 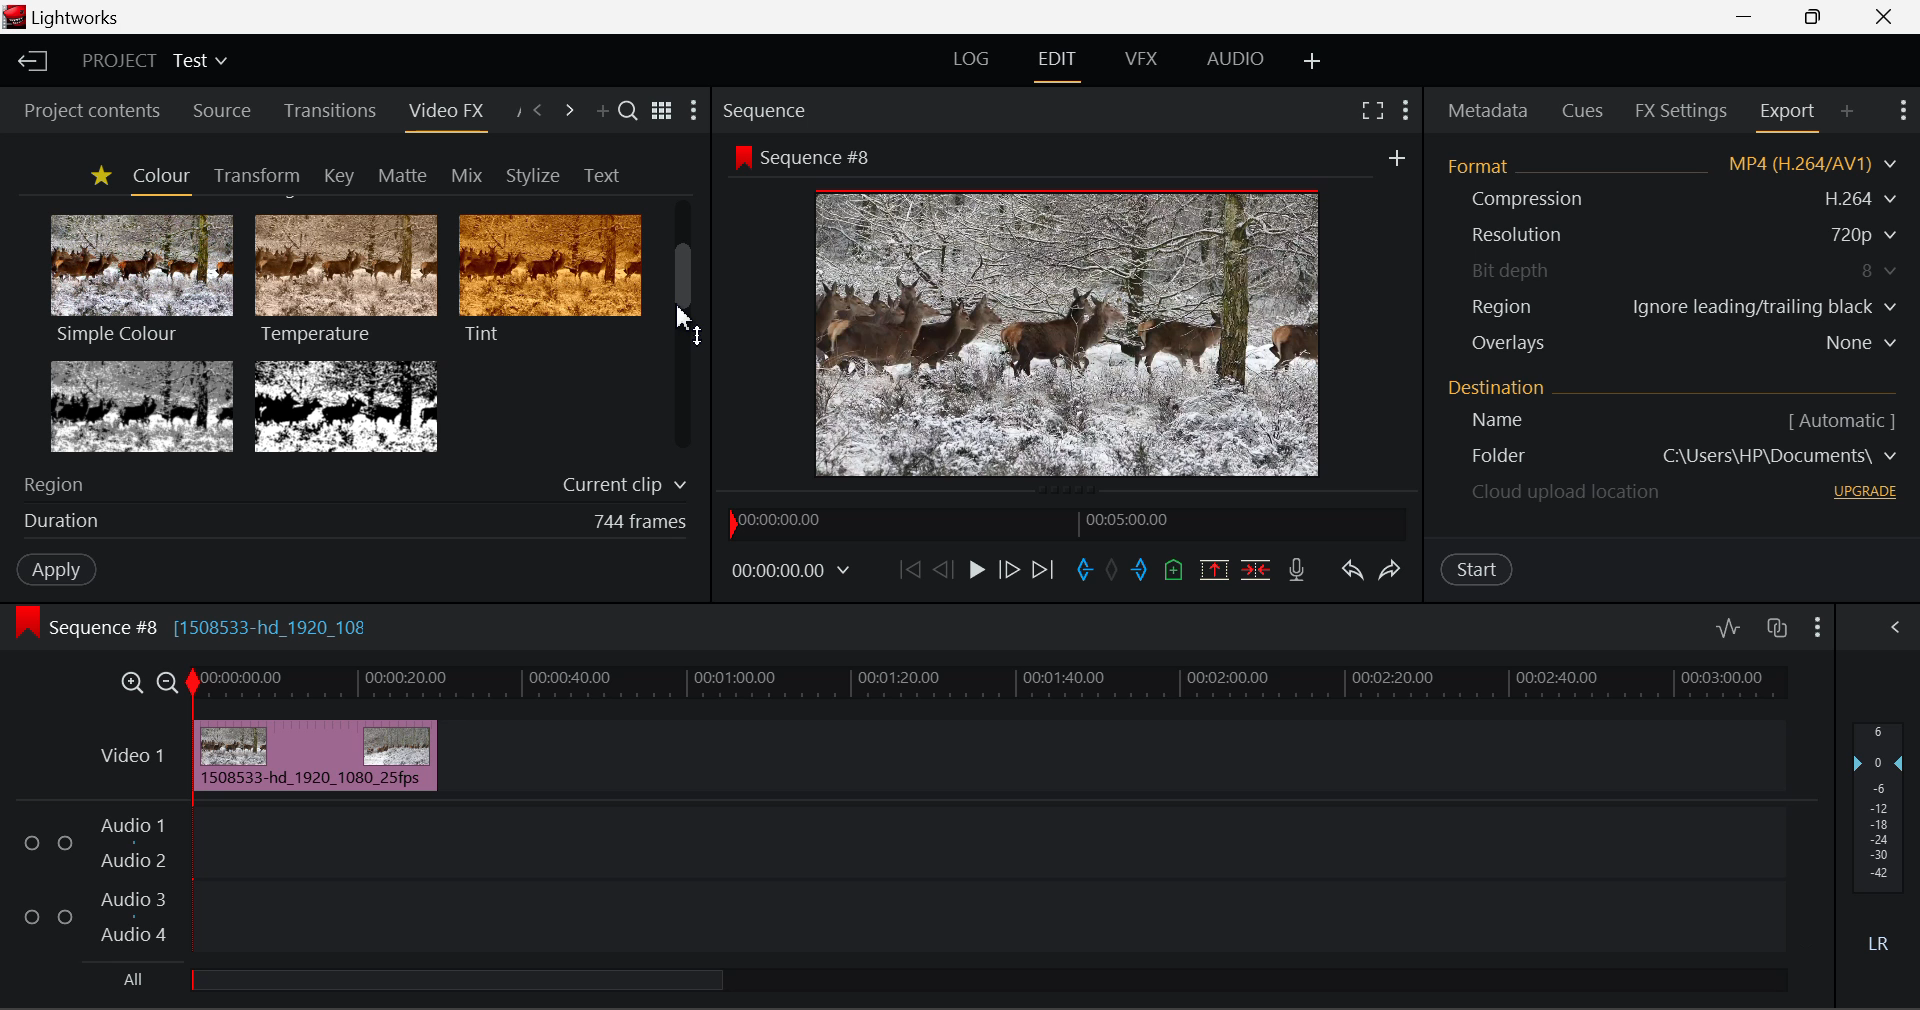 What do you see at coordinates (33, 841) in the screenshot?
I see `Checkbox` at bounding box center [33, 841].